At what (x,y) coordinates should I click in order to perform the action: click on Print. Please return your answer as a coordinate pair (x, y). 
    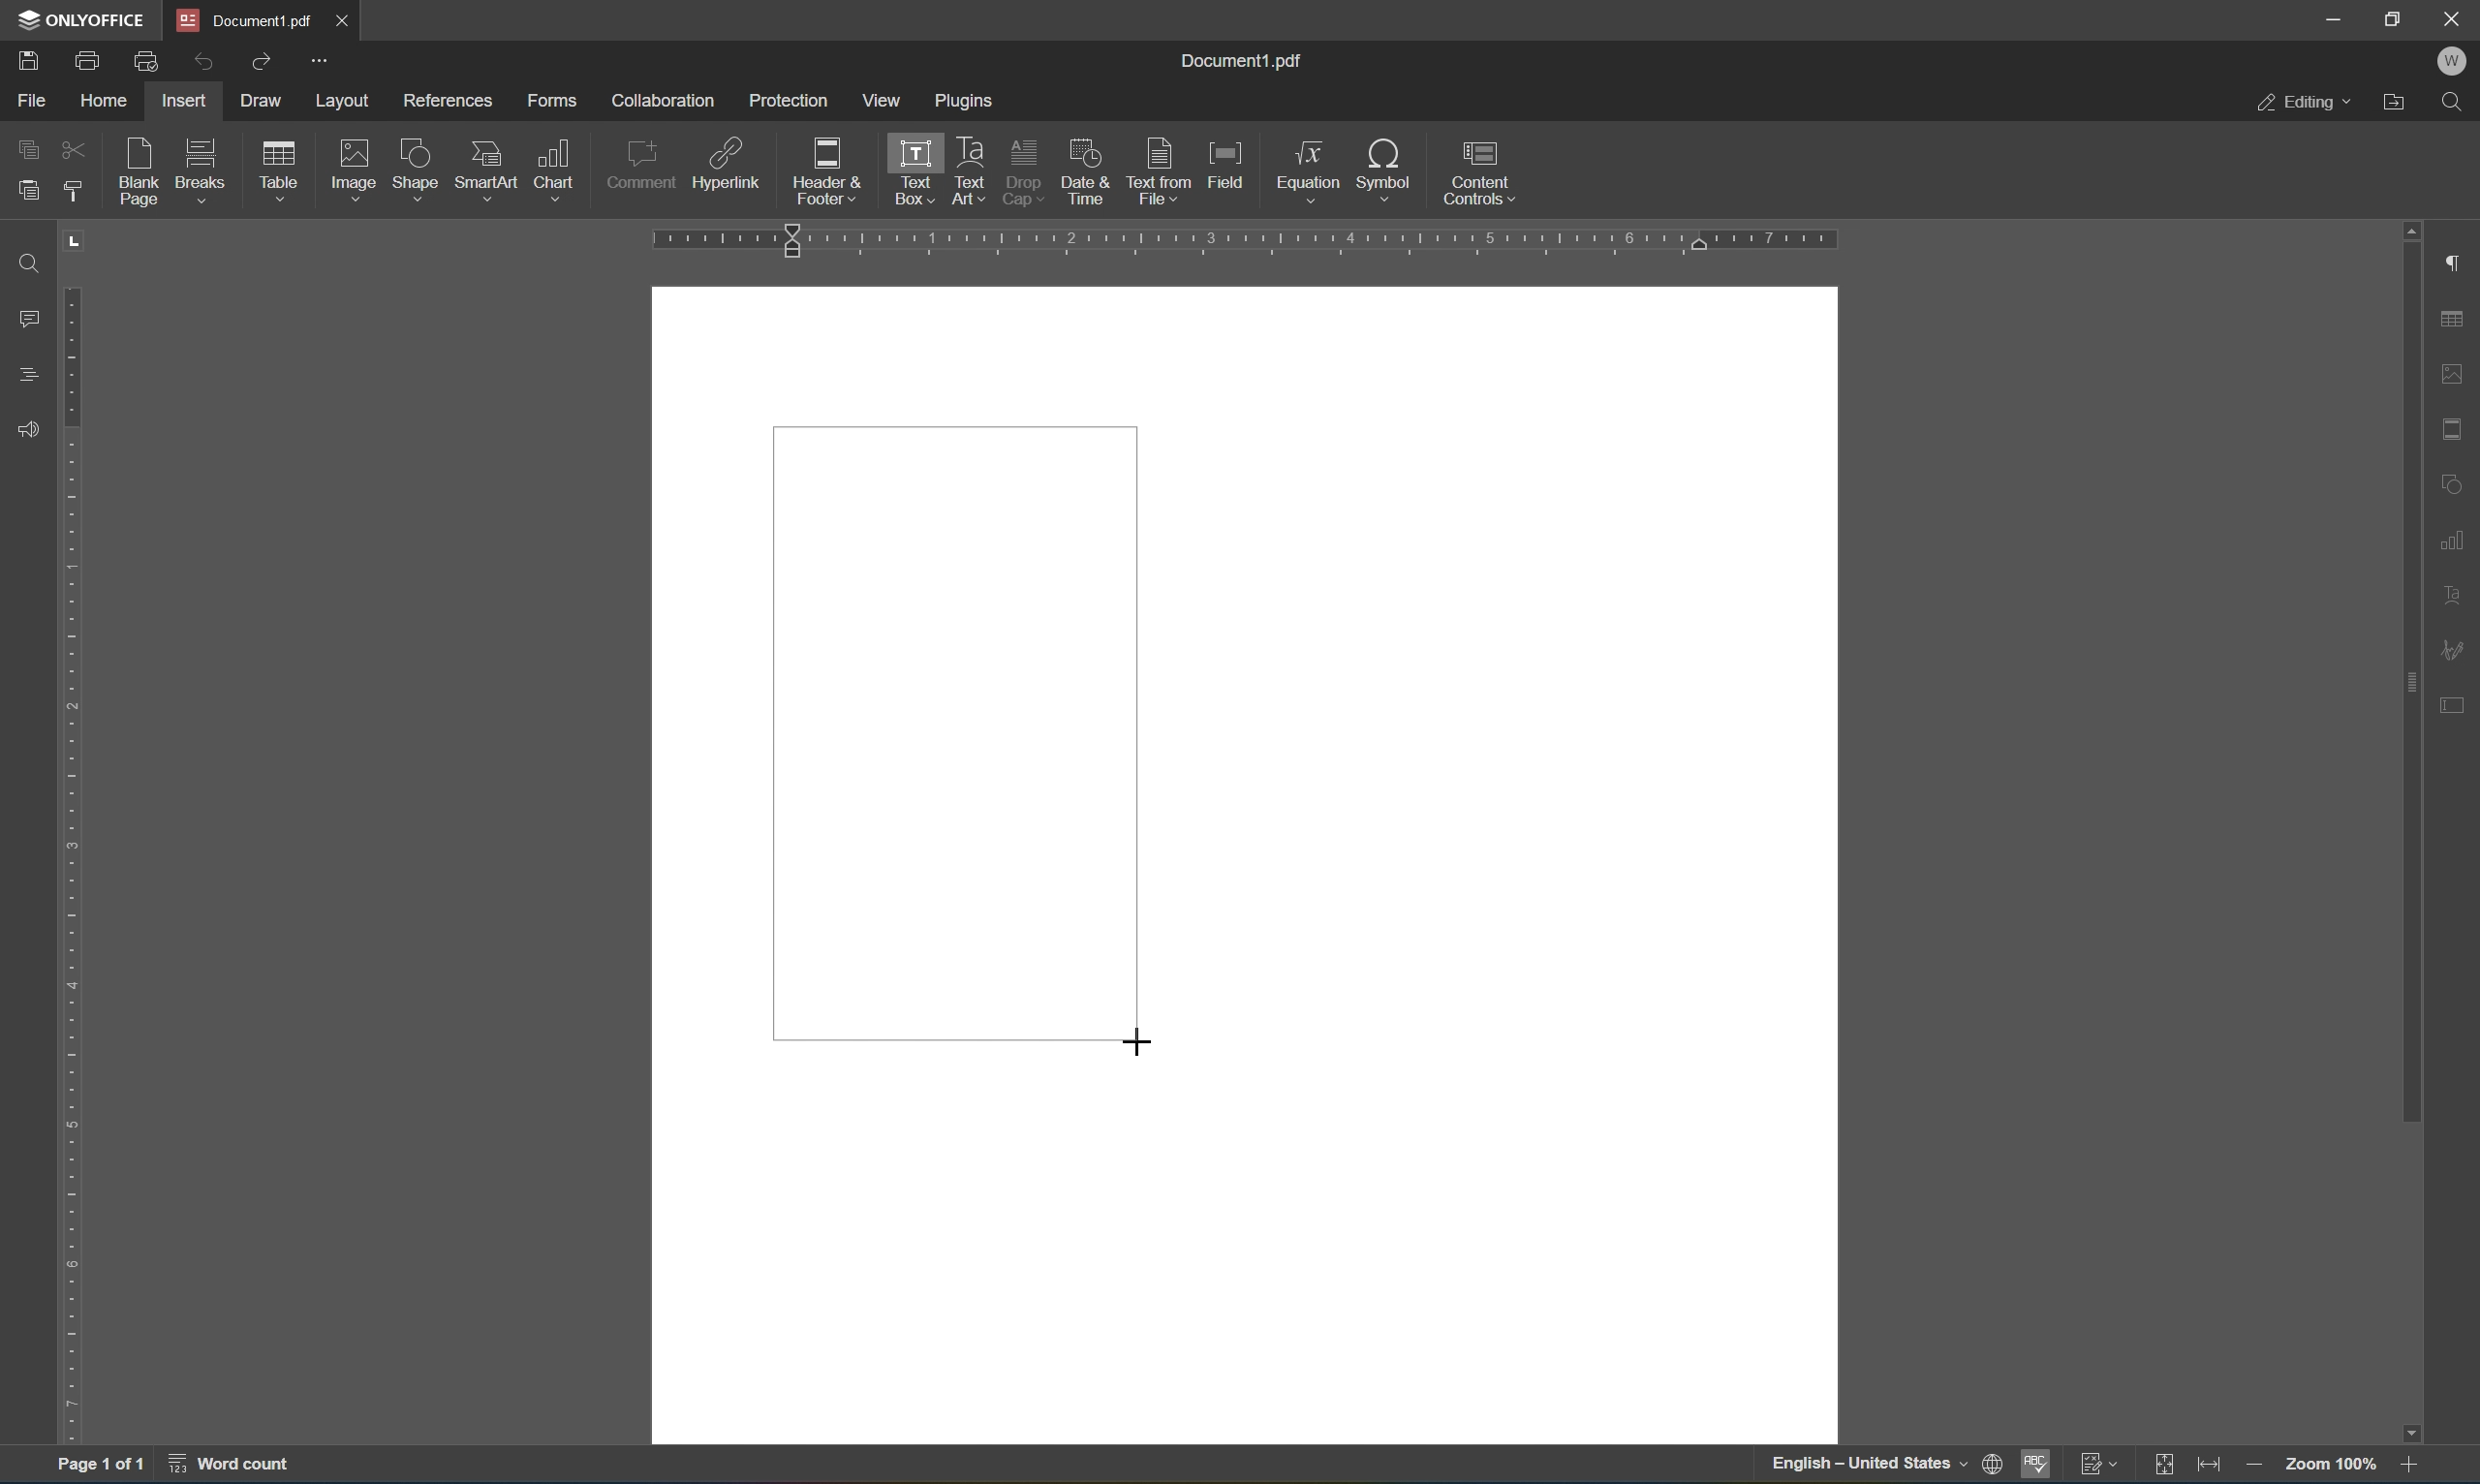
    Looking at the image, I should click on (89, 61).